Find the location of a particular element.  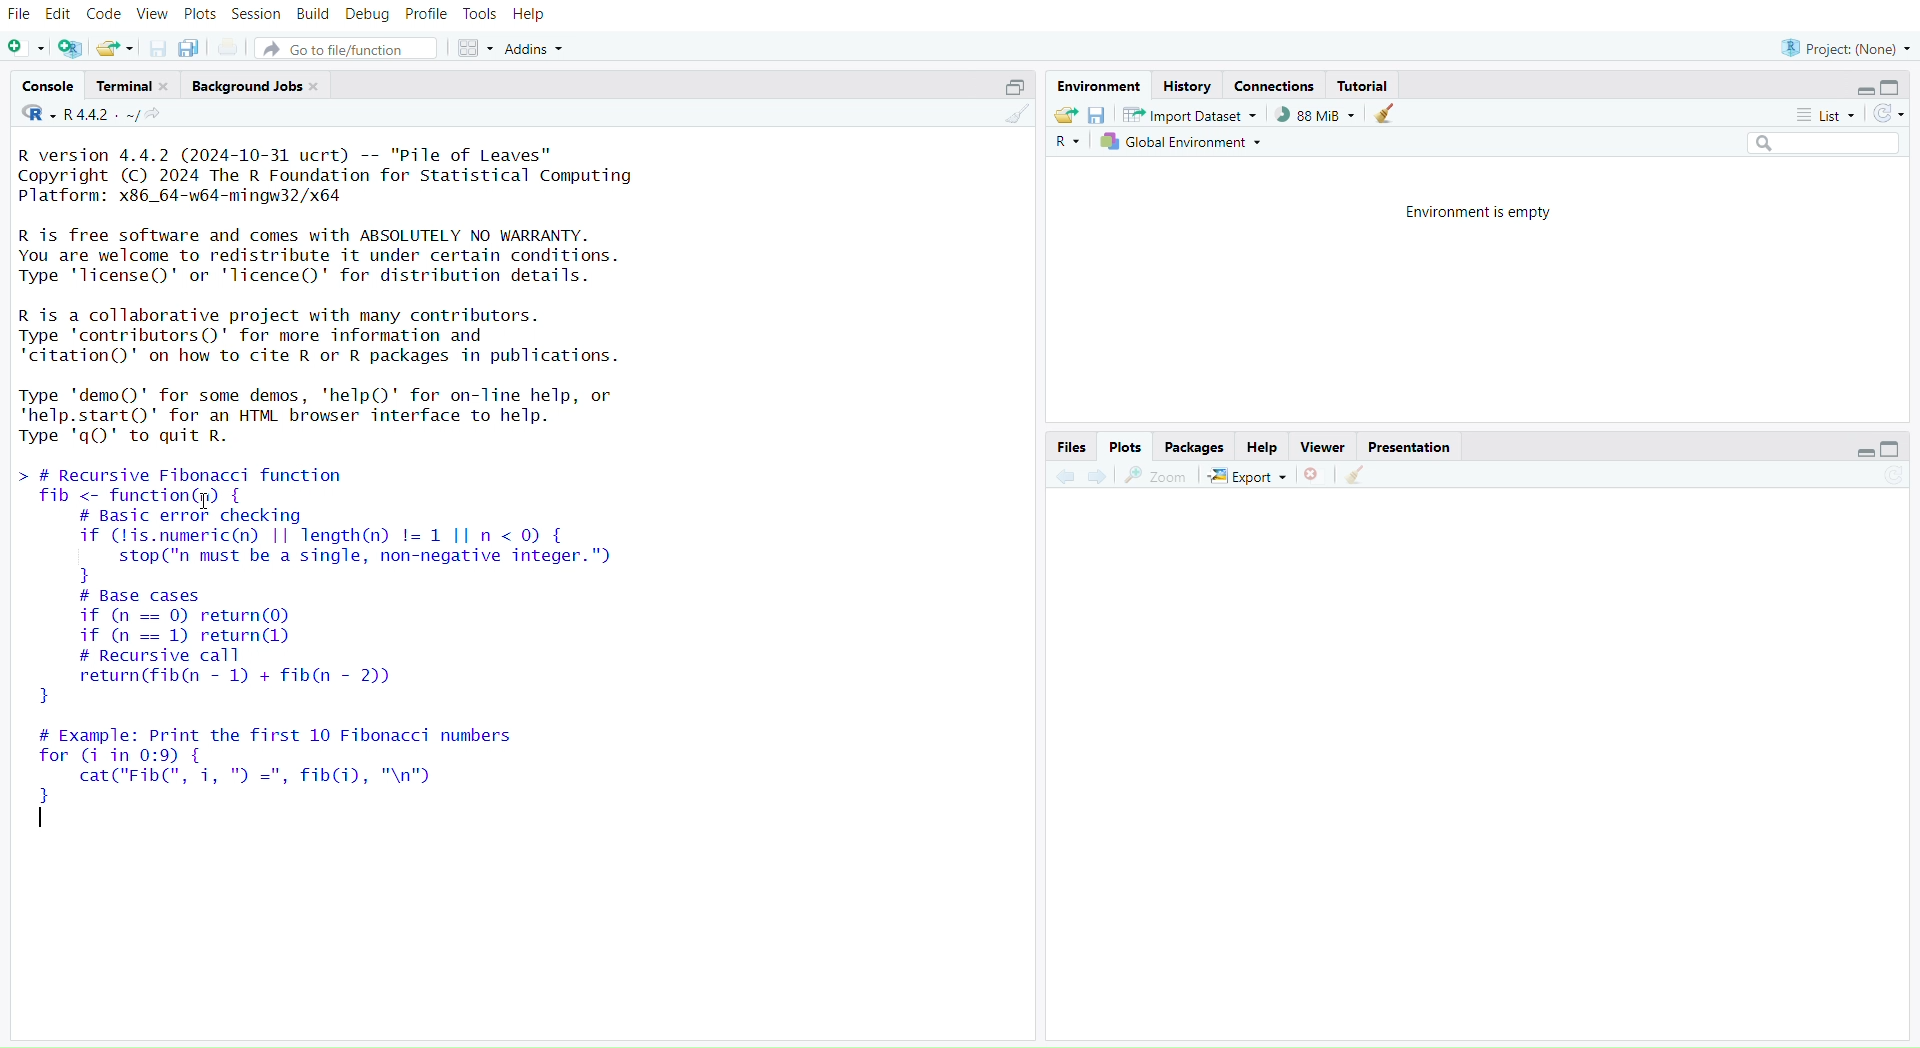

import dataset is located at coordinates (1191, 115).